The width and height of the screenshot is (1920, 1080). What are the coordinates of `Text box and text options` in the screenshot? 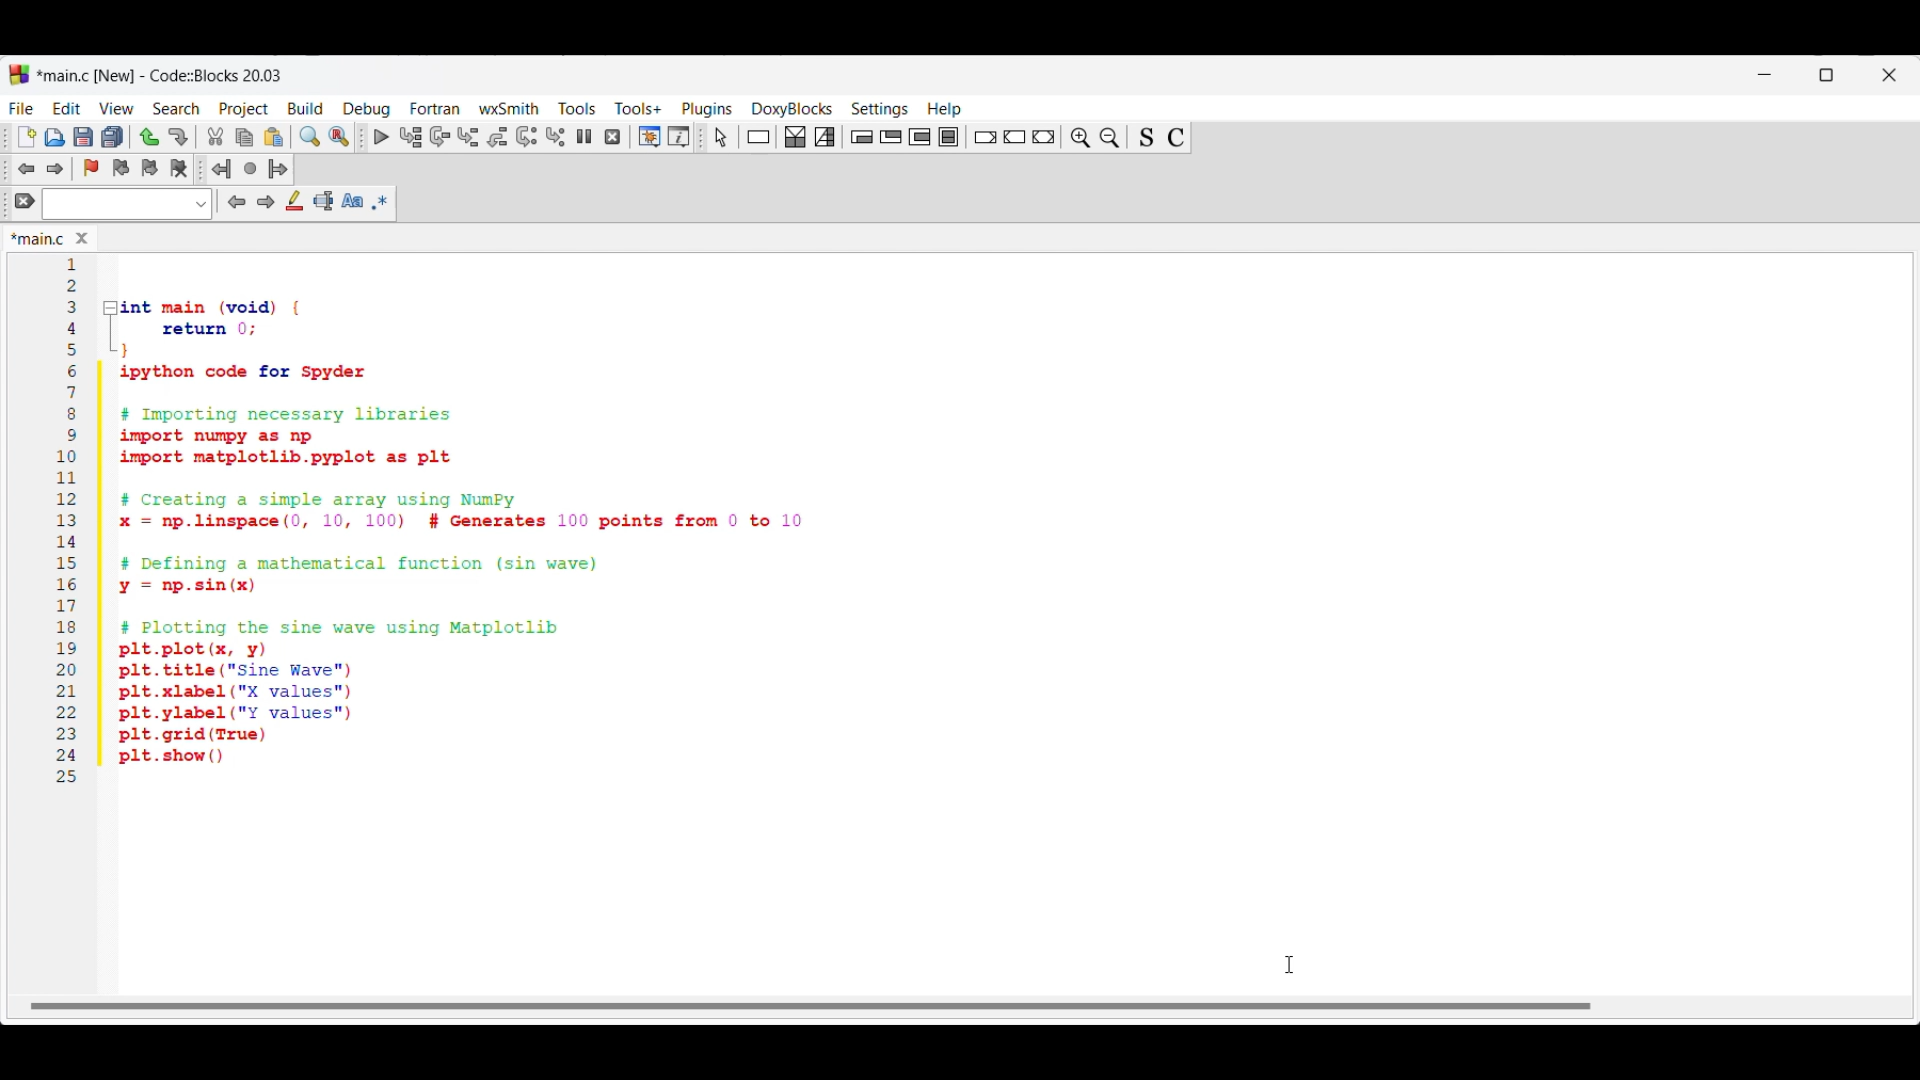 It's located at (126, 204).